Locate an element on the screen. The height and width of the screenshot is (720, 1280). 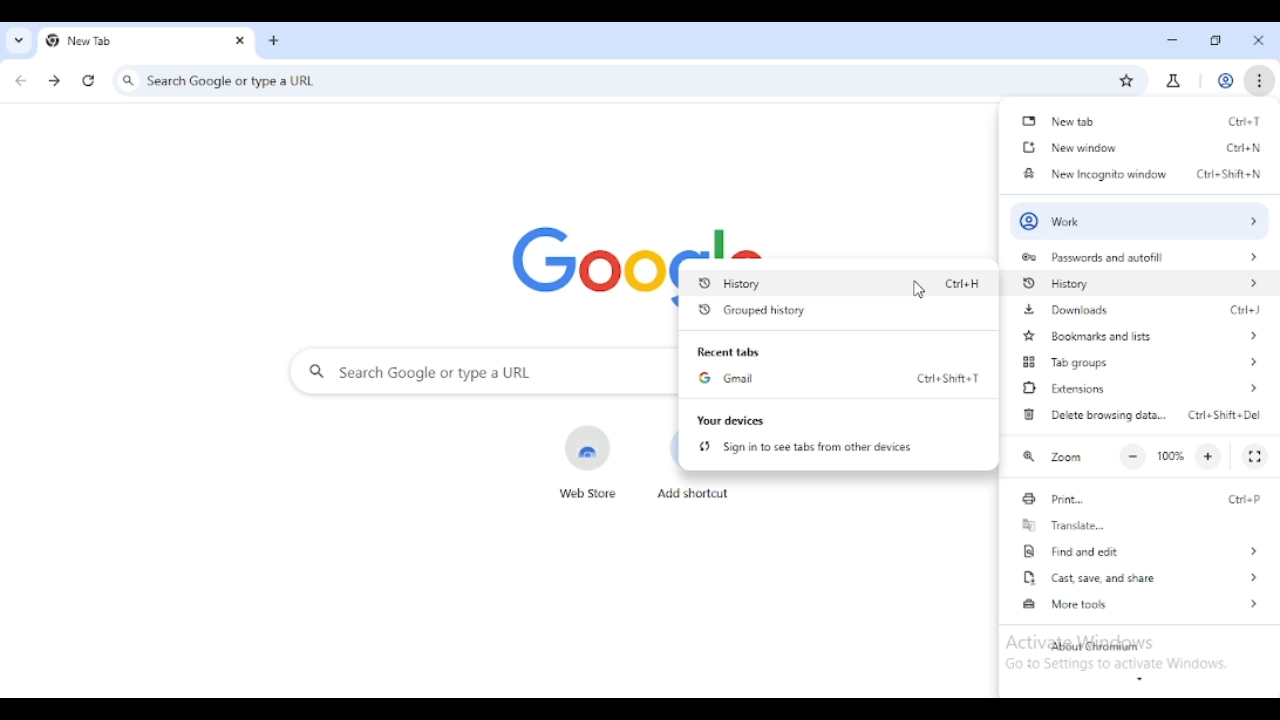
make text smaller is located at coordinates (1134, 456).